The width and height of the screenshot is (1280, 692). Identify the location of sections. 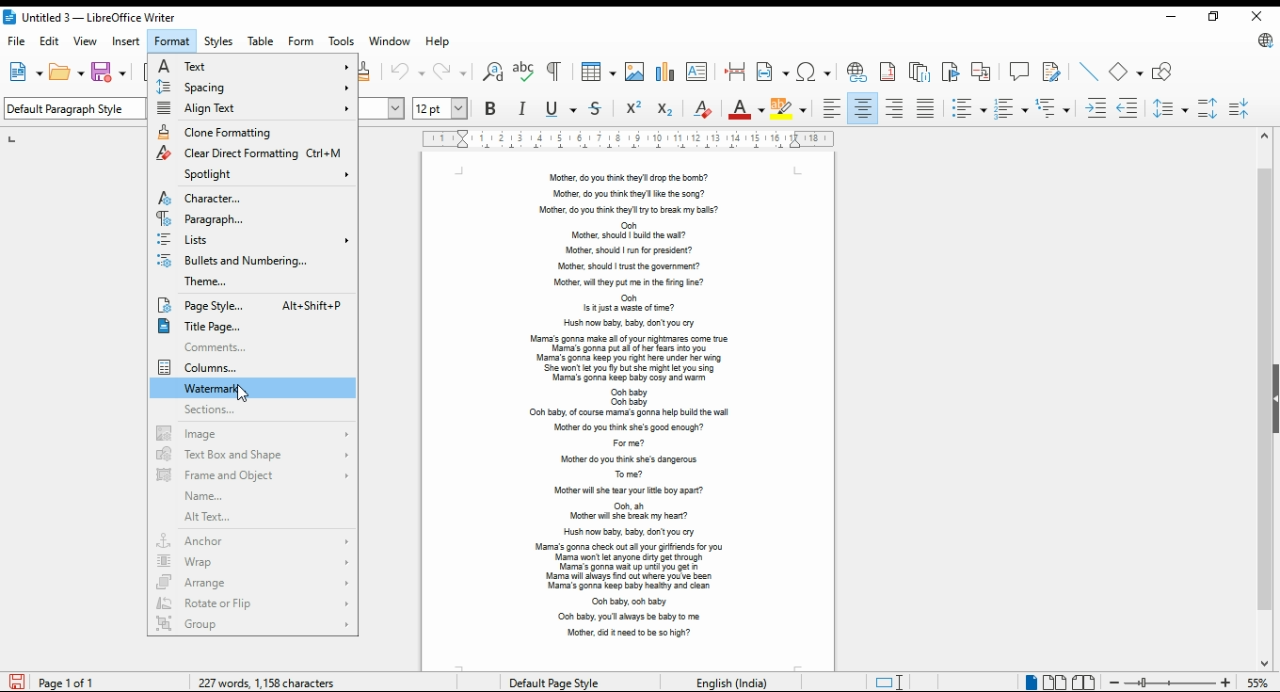
(242, 410).